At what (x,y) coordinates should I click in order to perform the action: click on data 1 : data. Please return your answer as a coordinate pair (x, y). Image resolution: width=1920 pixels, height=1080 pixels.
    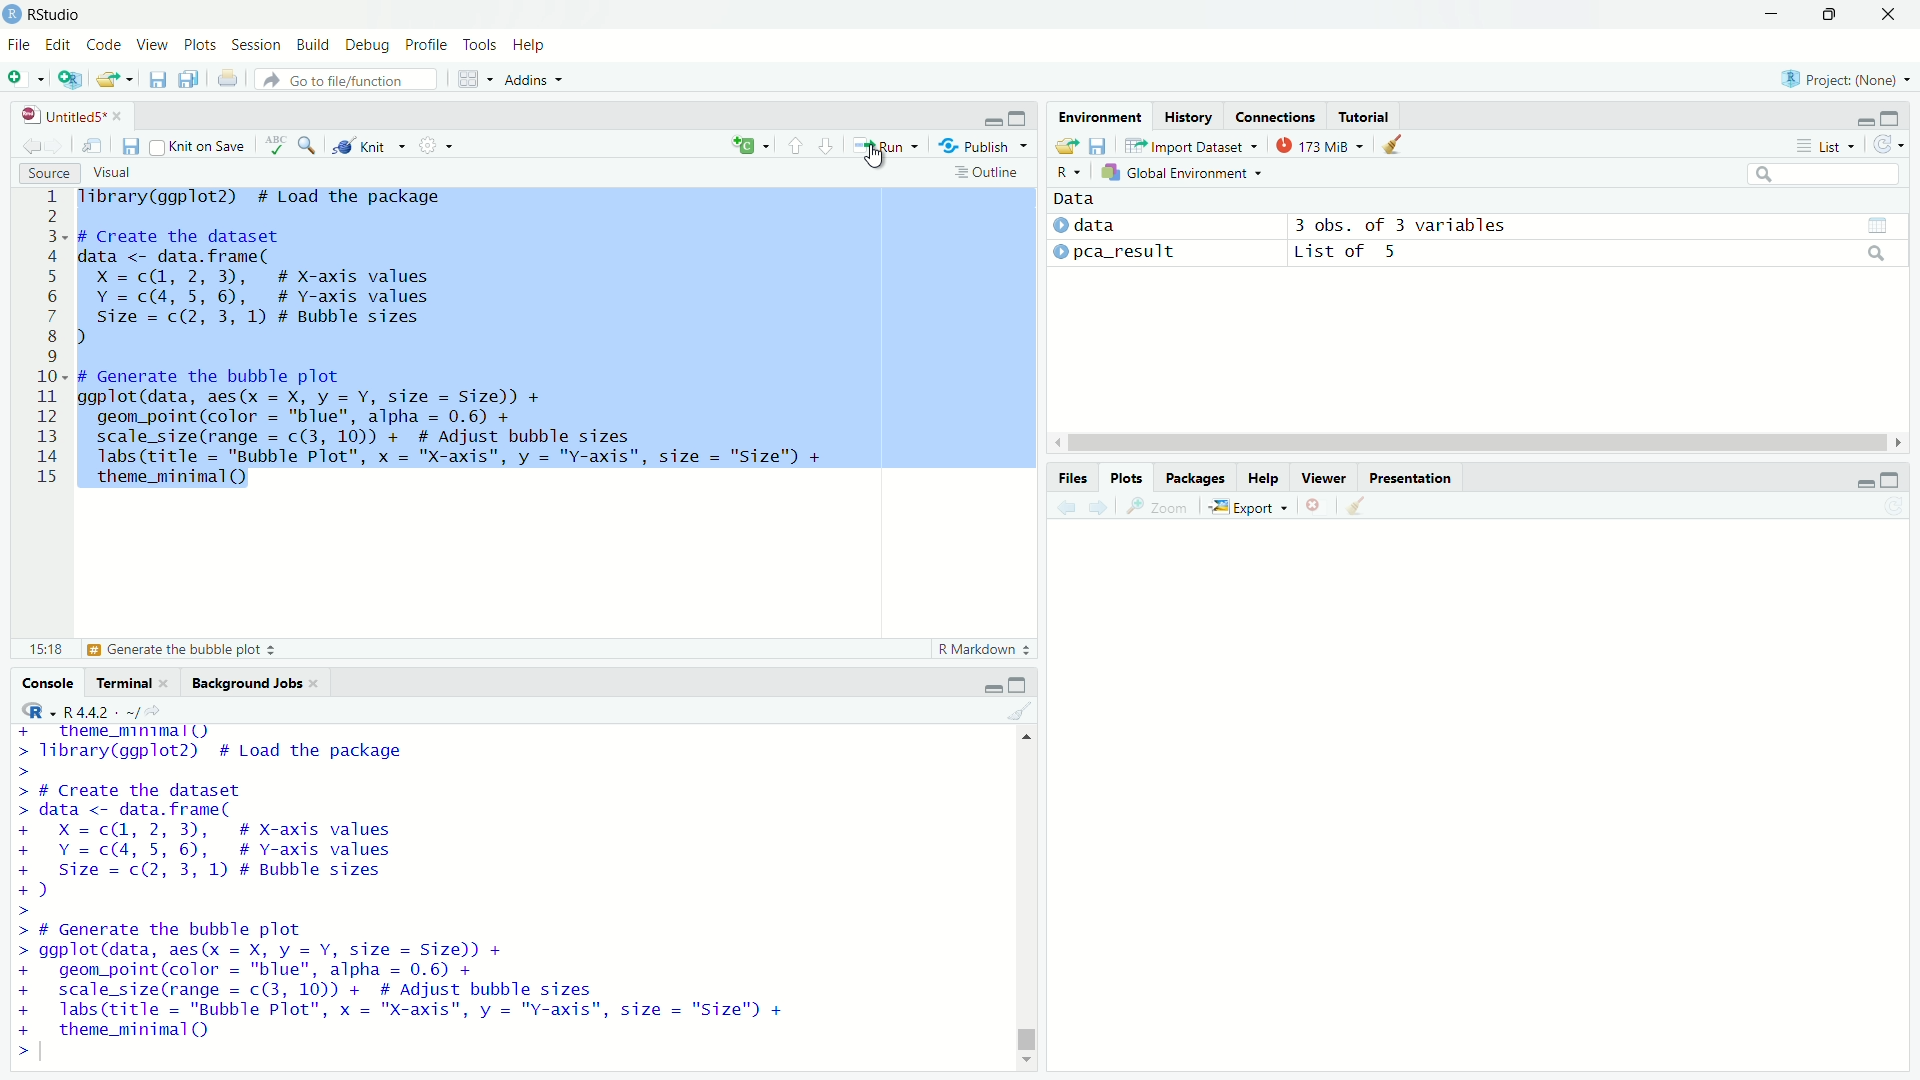
    Looking at the image, I should click on (1119, 225).